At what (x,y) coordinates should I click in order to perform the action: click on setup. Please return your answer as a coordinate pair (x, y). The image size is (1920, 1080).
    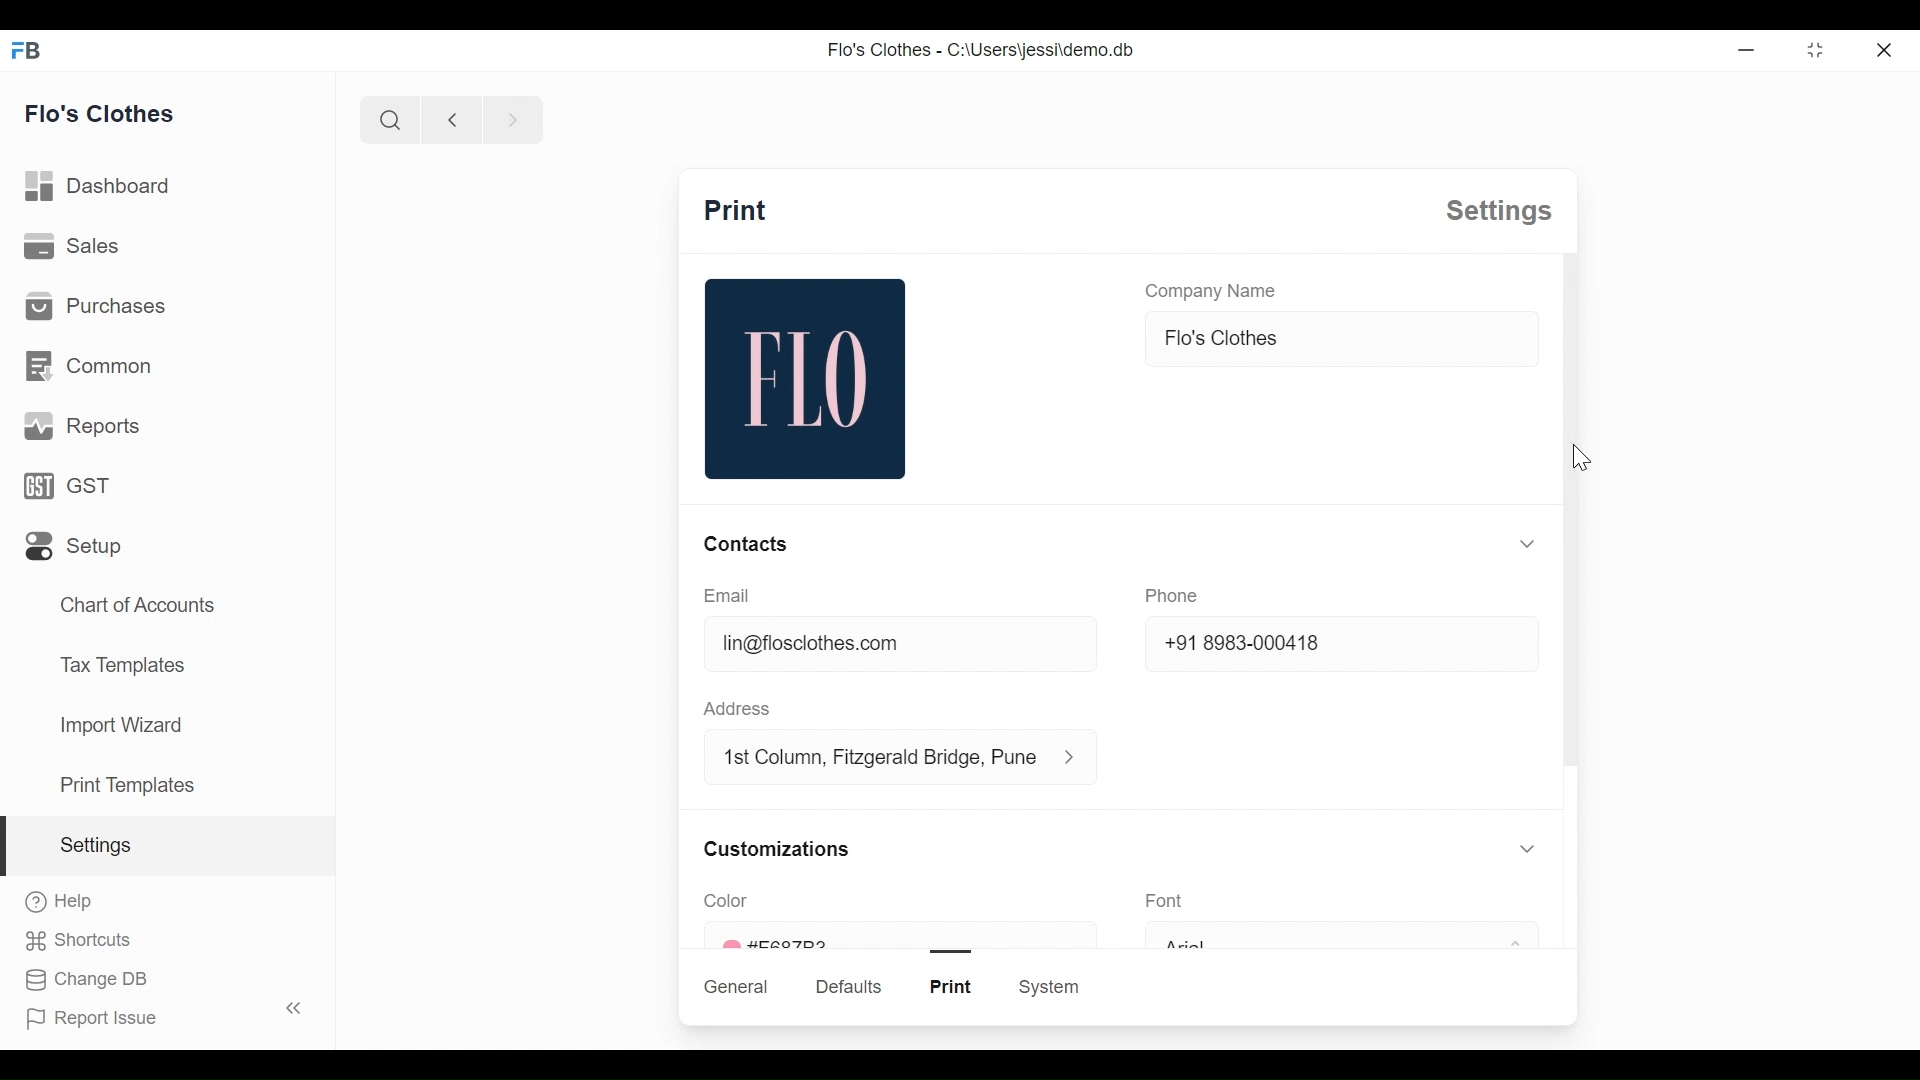
    Looking at the image, I should click on (74, 547).